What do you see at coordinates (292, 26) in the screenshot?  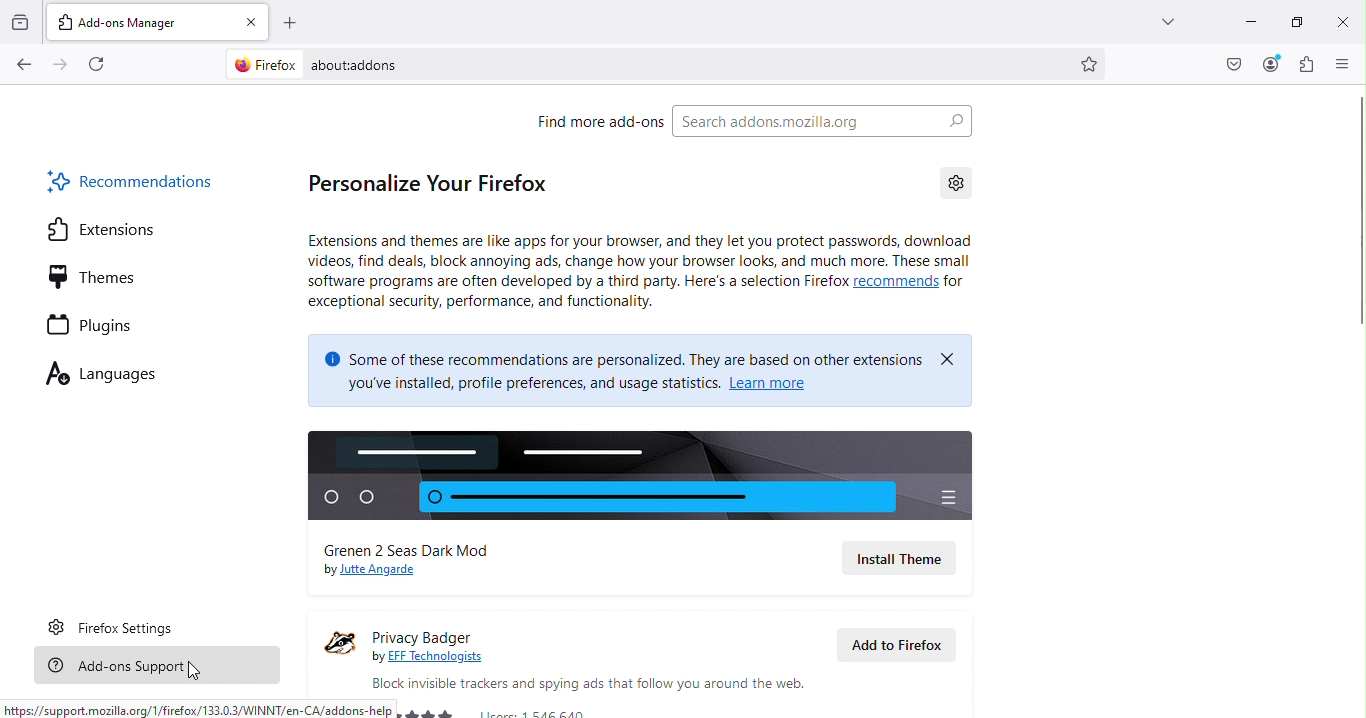 I see `Open a new tab` at bounding box center [292, 26].